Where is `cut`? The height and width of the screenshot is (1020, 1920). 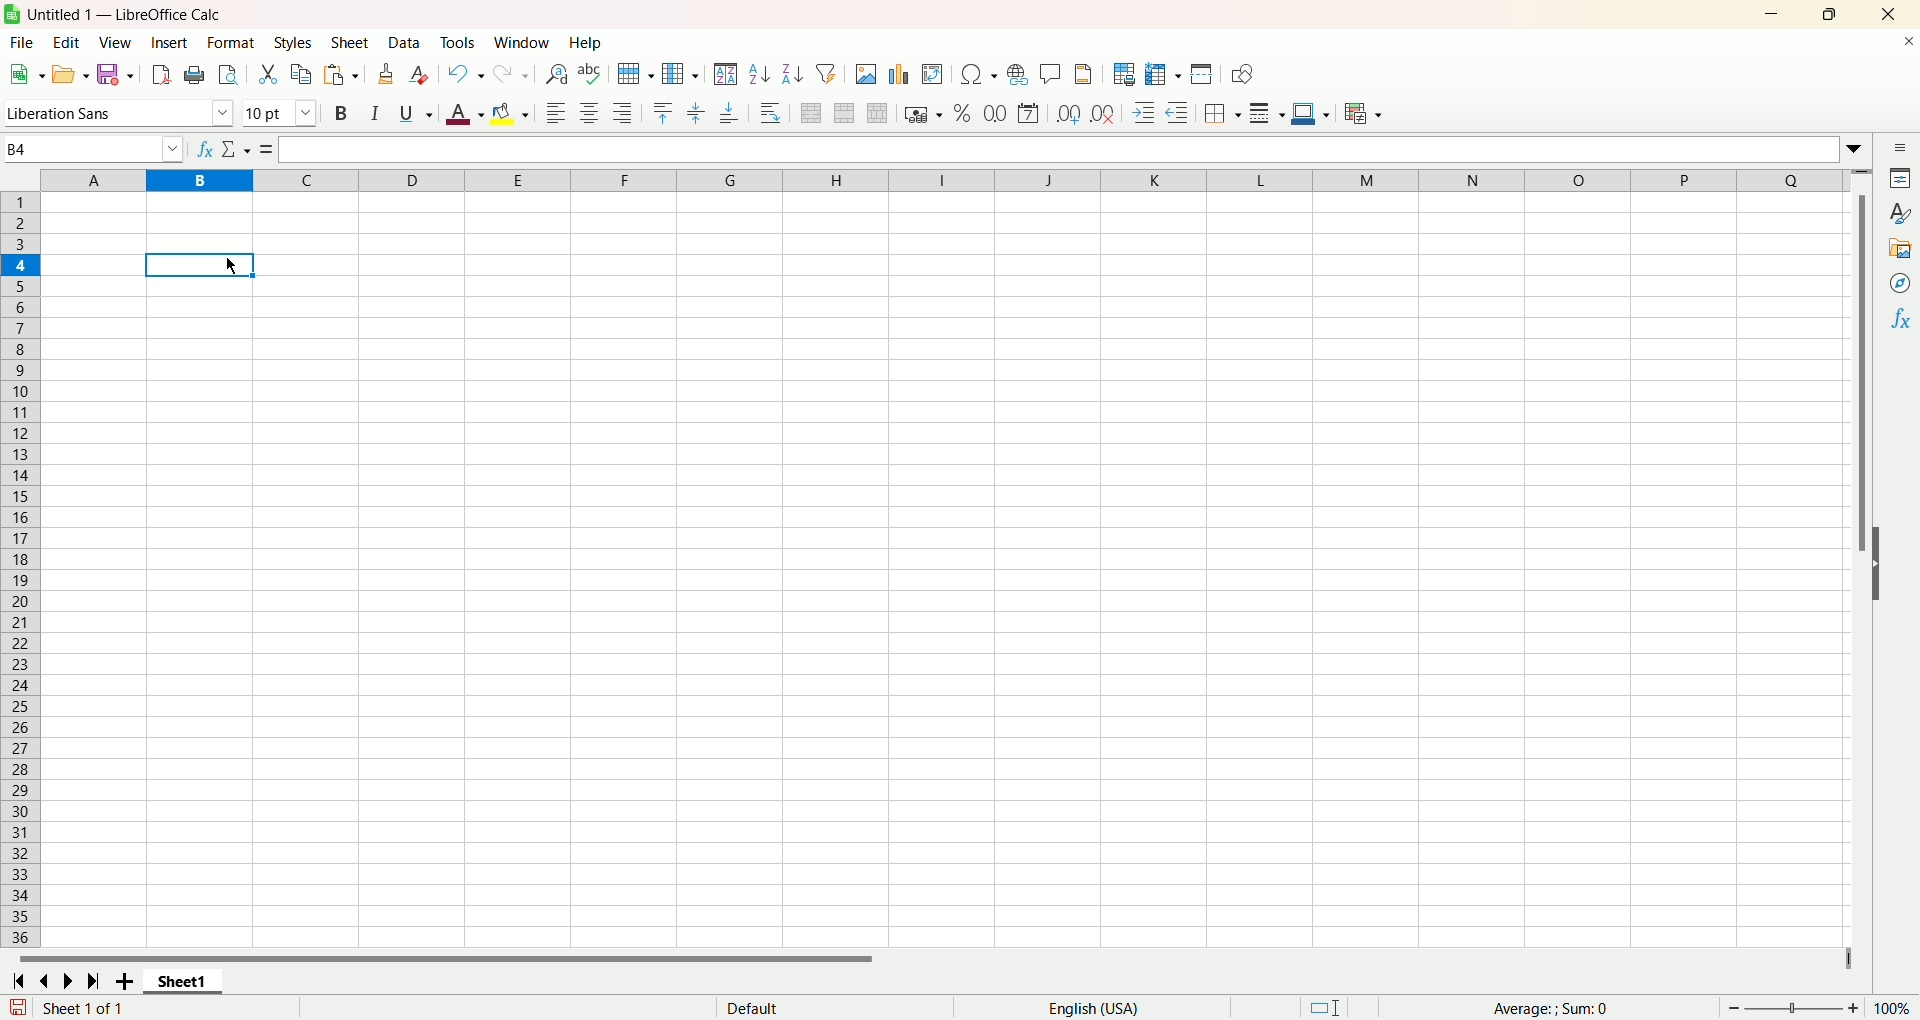 cut is located at coordinates (267, 72).